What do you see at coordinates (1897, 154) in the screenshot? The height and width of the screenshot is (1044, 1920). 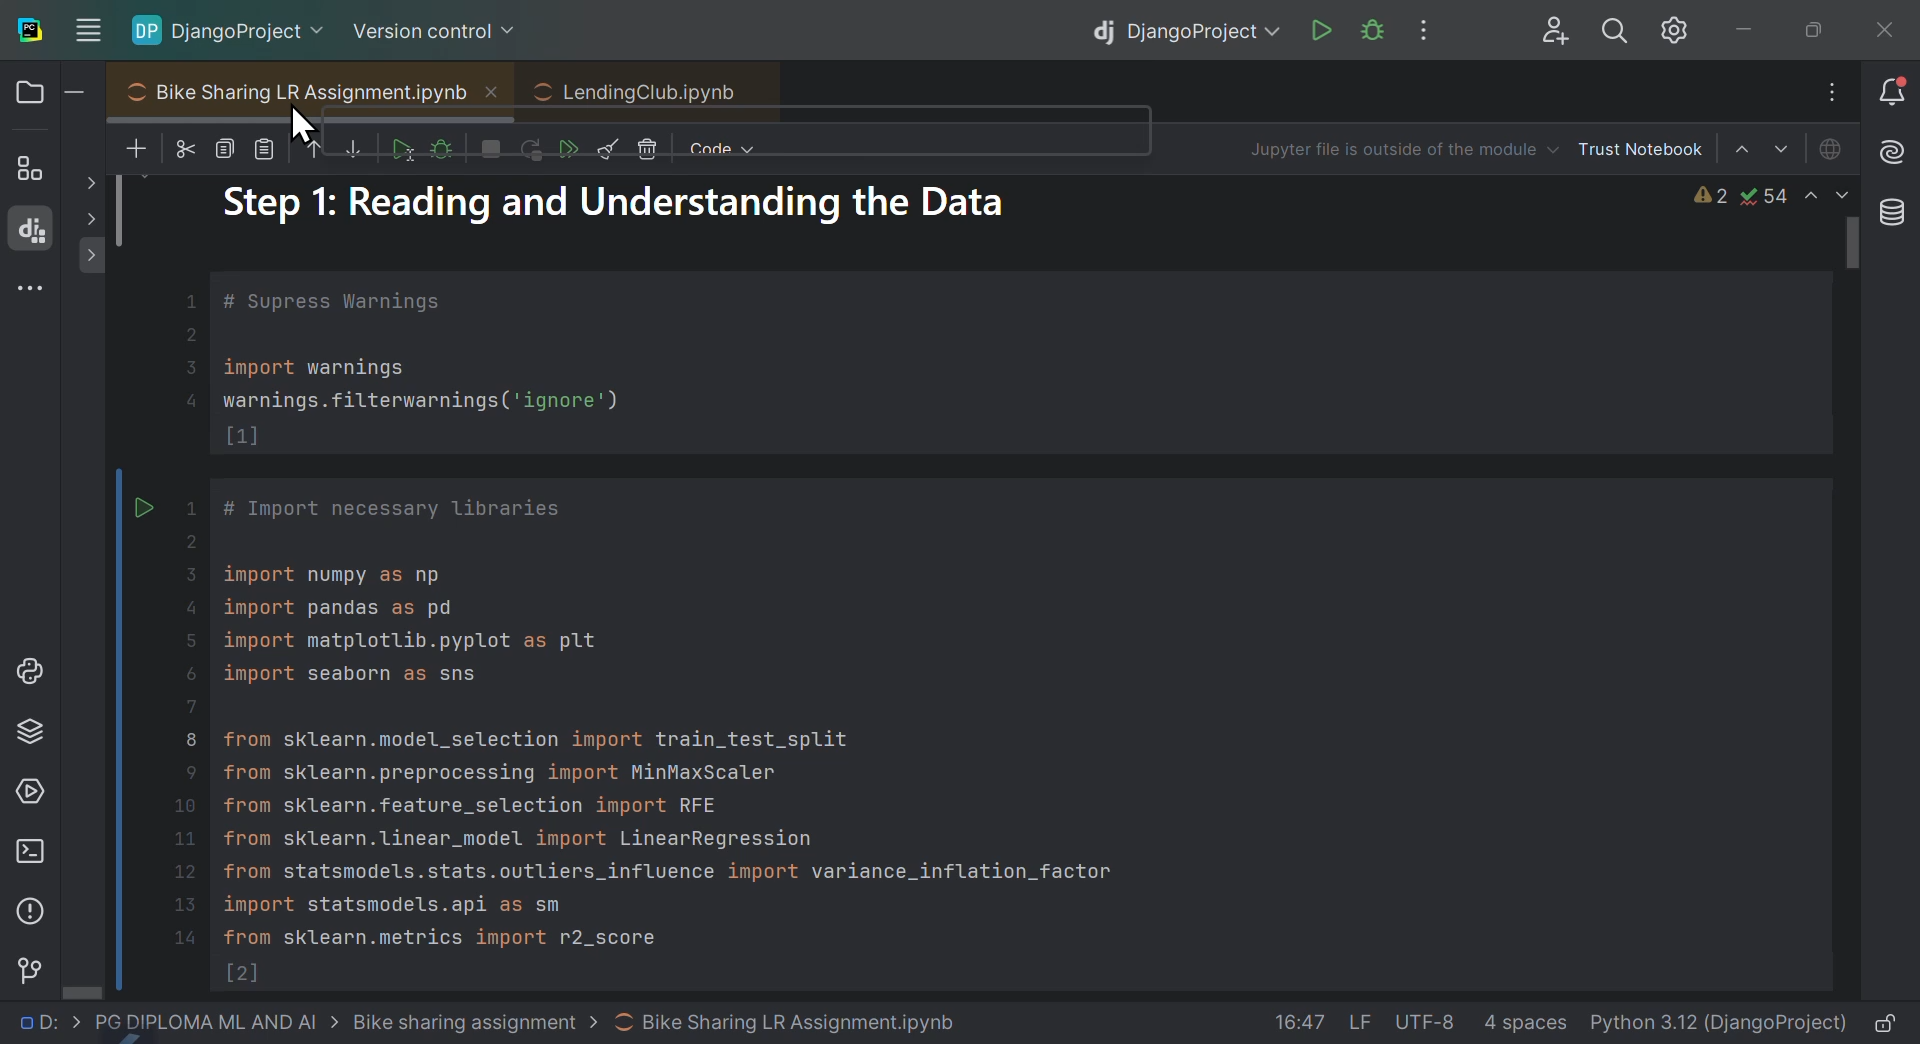 I see `AI assistant` at bounding box center [1897, 154].